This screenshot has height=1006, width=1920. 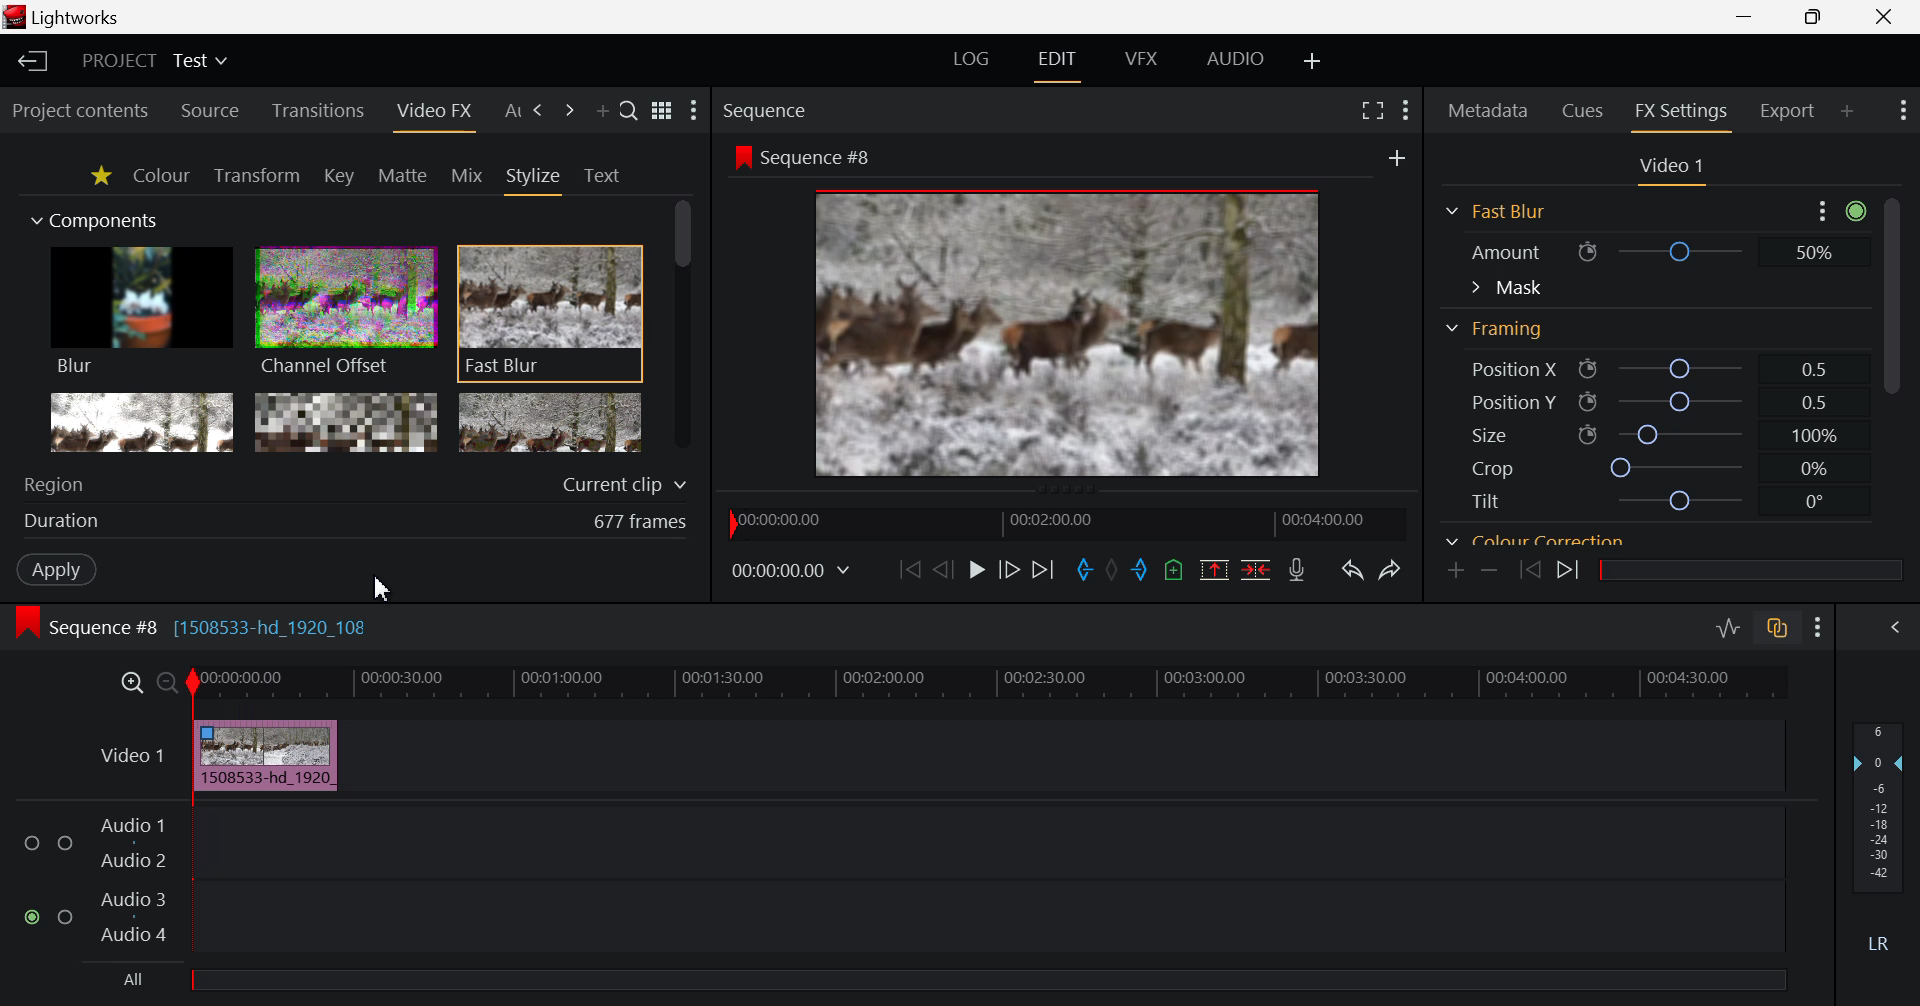 I want to click on Go Back, so click(x=943, y=570).